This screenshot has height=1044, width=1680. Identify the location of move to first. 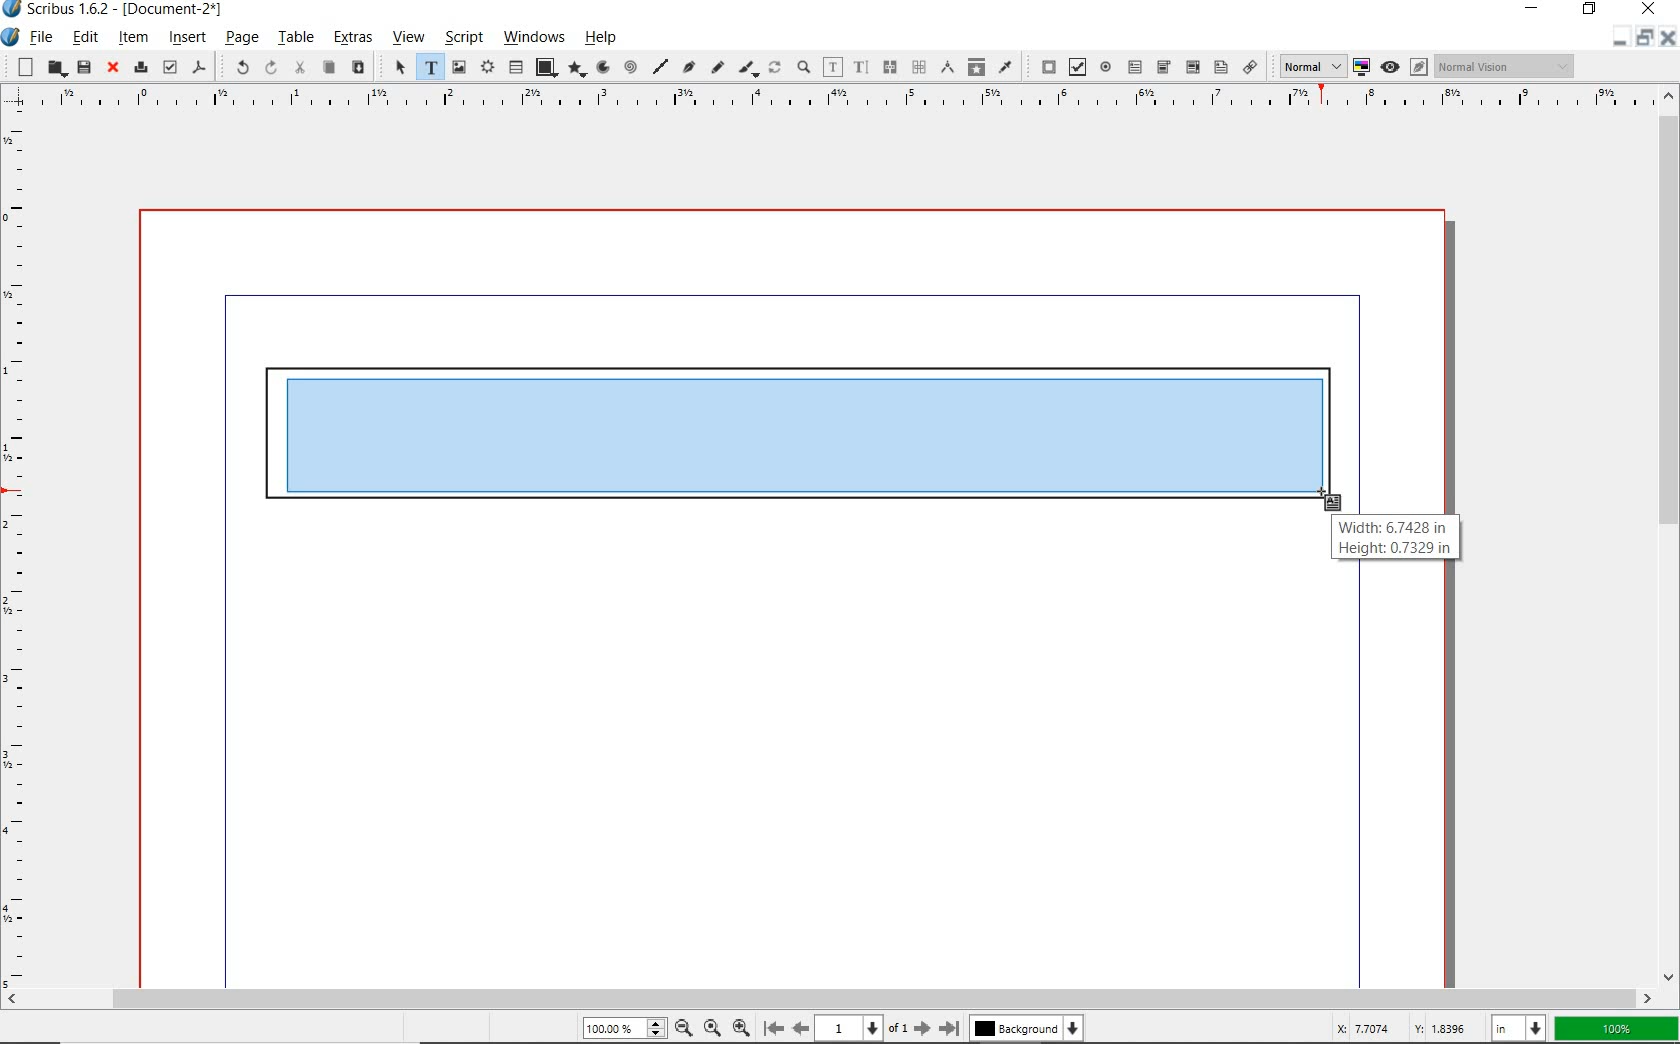
(772, 1027).